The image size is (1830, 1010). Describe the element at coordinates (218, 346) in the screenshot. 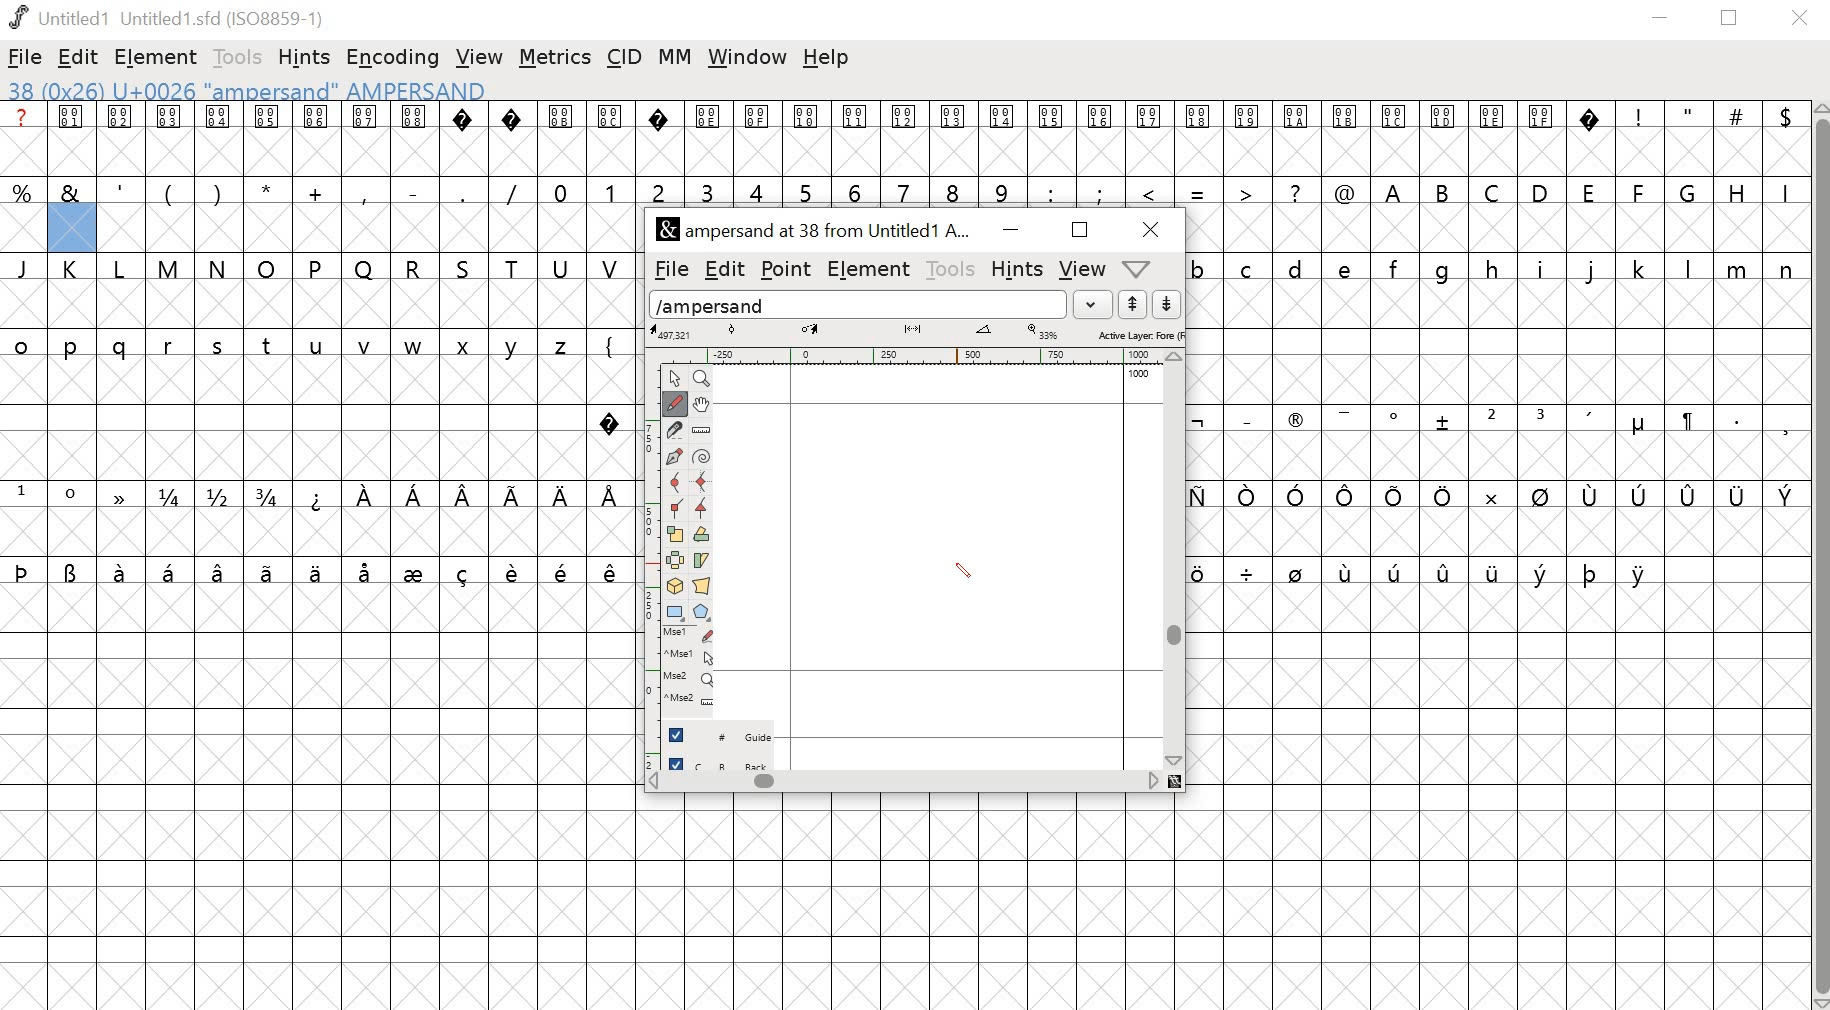

I see `s` at that location.